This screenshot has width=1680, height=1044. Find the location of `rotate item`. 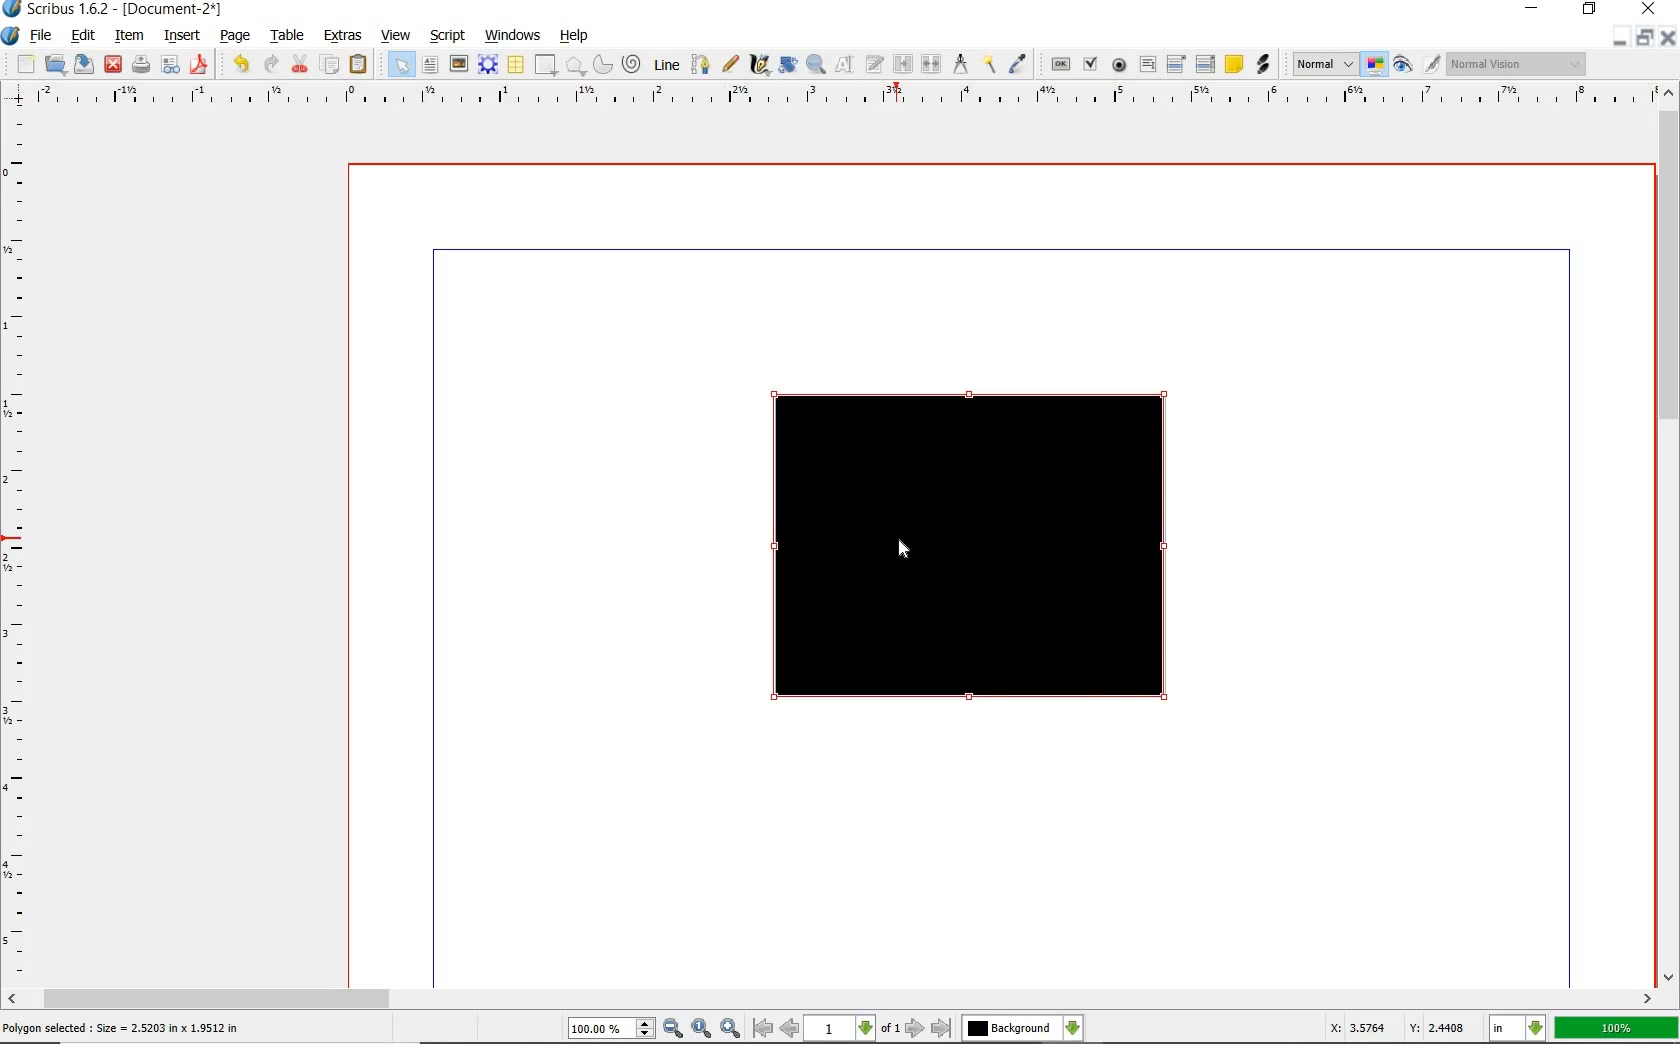

rotate item is located at coordinates (789, 64).